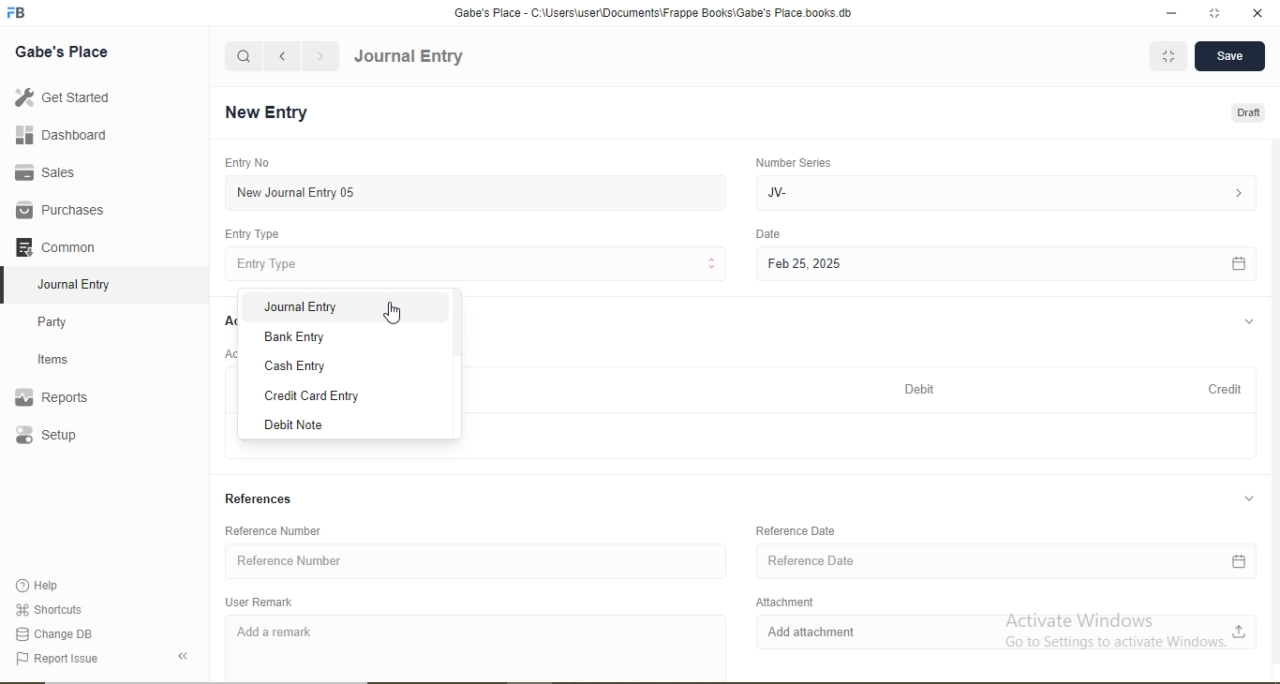 This screenshot has width=1280, height=684. I want to click on Add a remark, so click(478, 645).